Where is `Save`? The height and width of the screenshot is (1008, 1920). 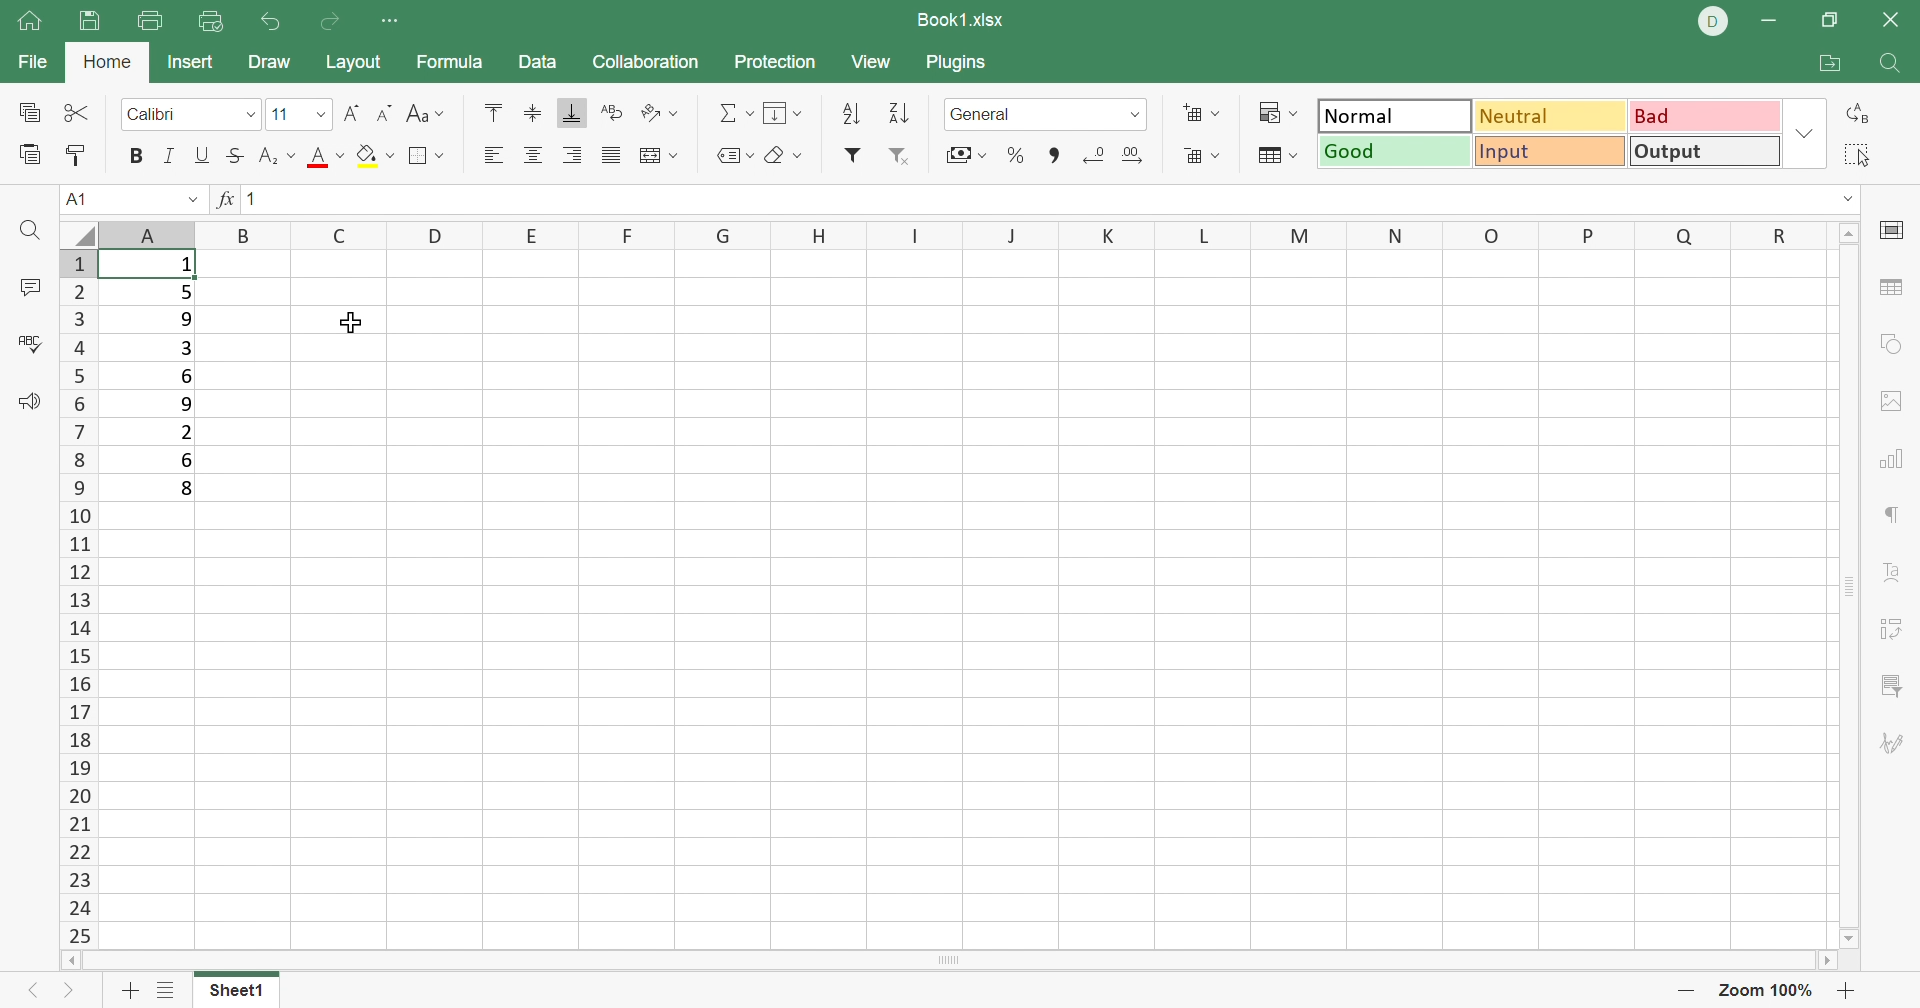 Save is located at coordinates (91, 21).